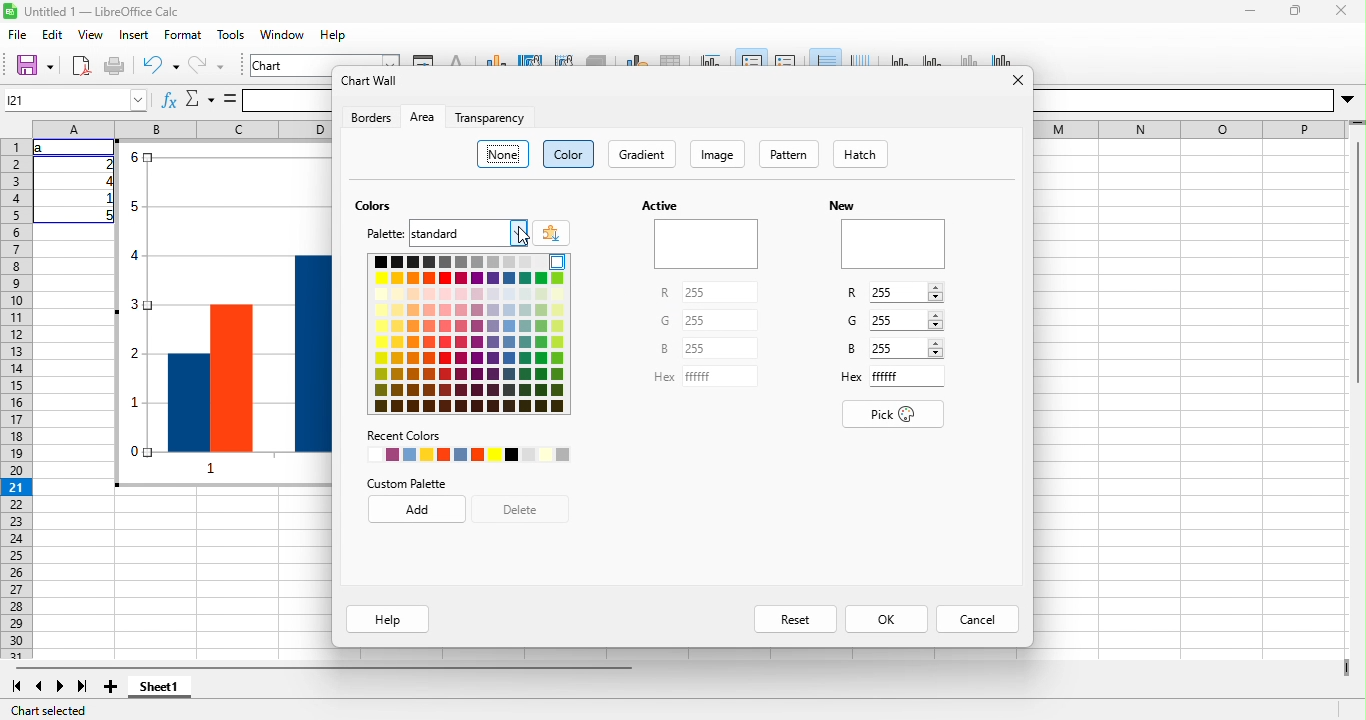 Image resolution: width=1366 pixels, height=720 pixels. What do you see at coordinates (664, 348) in the screenshot?
I see `B` at bounding box center [664, 348].